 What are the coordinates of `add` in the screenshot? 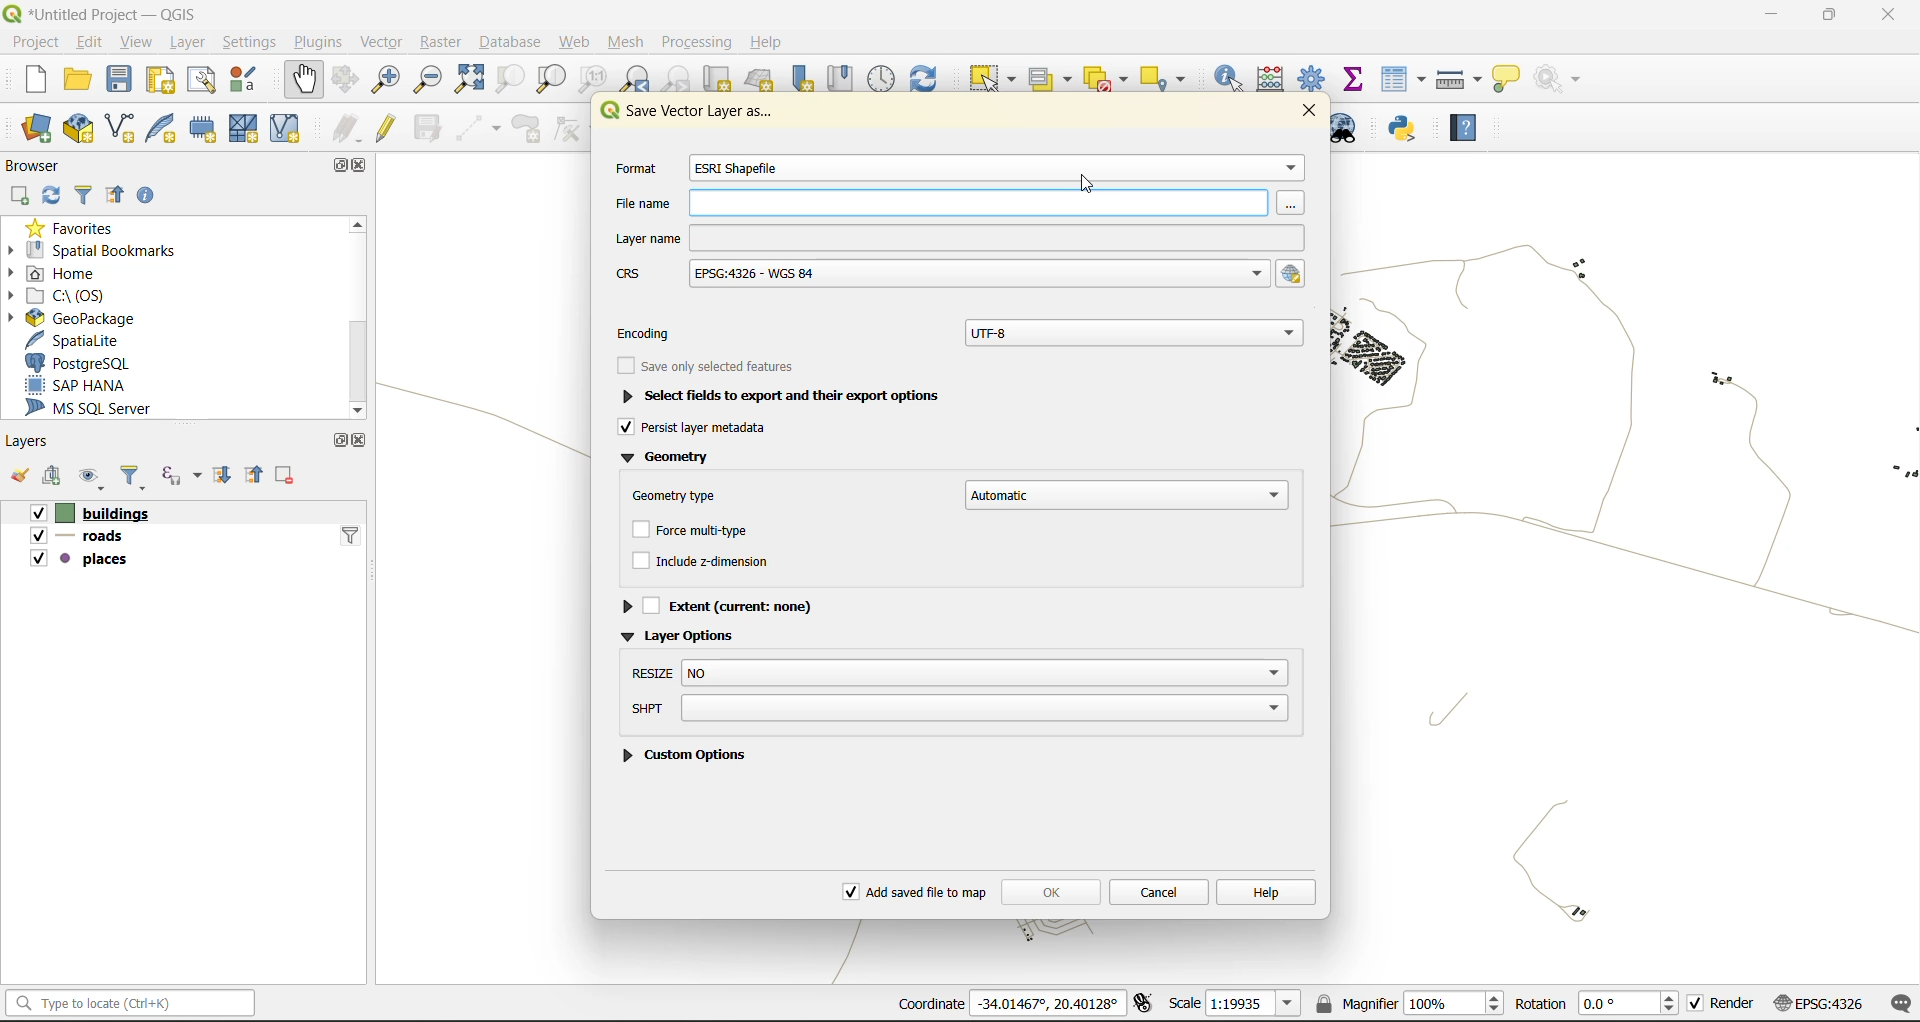 It's located at (23, 193).